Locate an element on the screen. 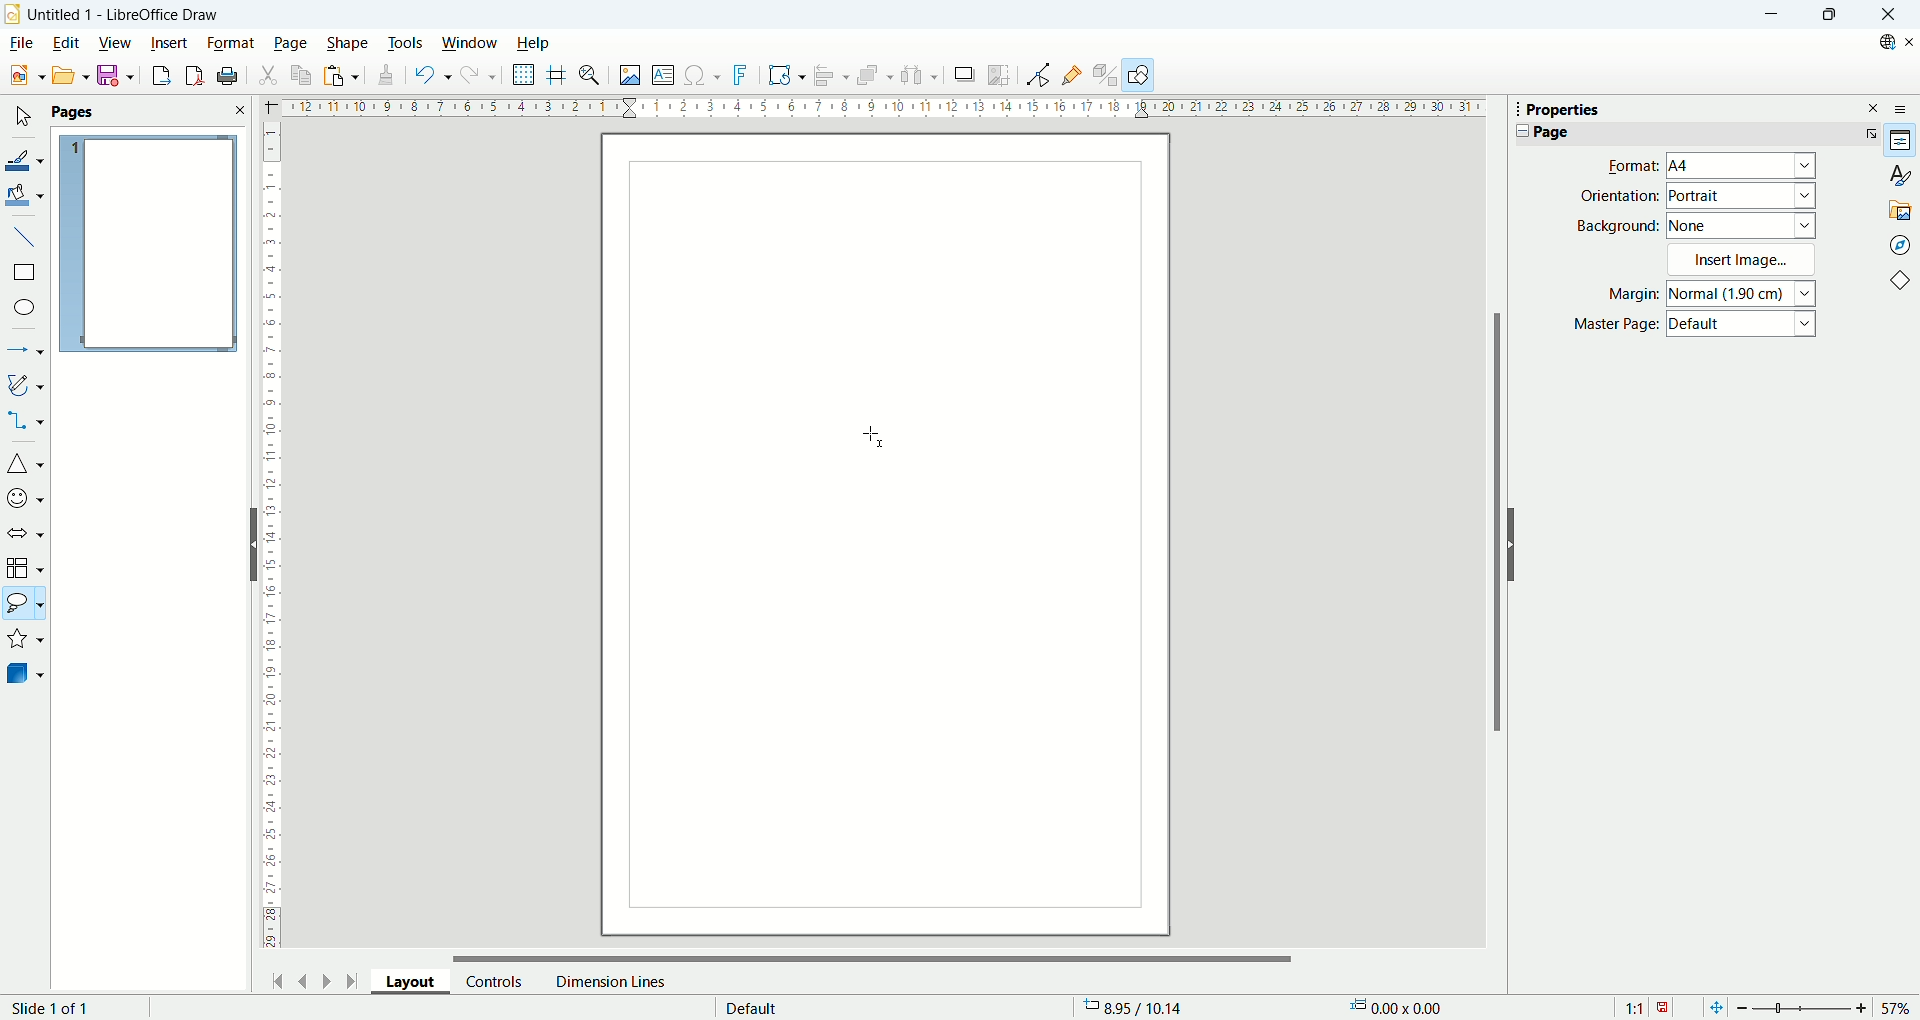  edit is located at coordinates (65, 45).